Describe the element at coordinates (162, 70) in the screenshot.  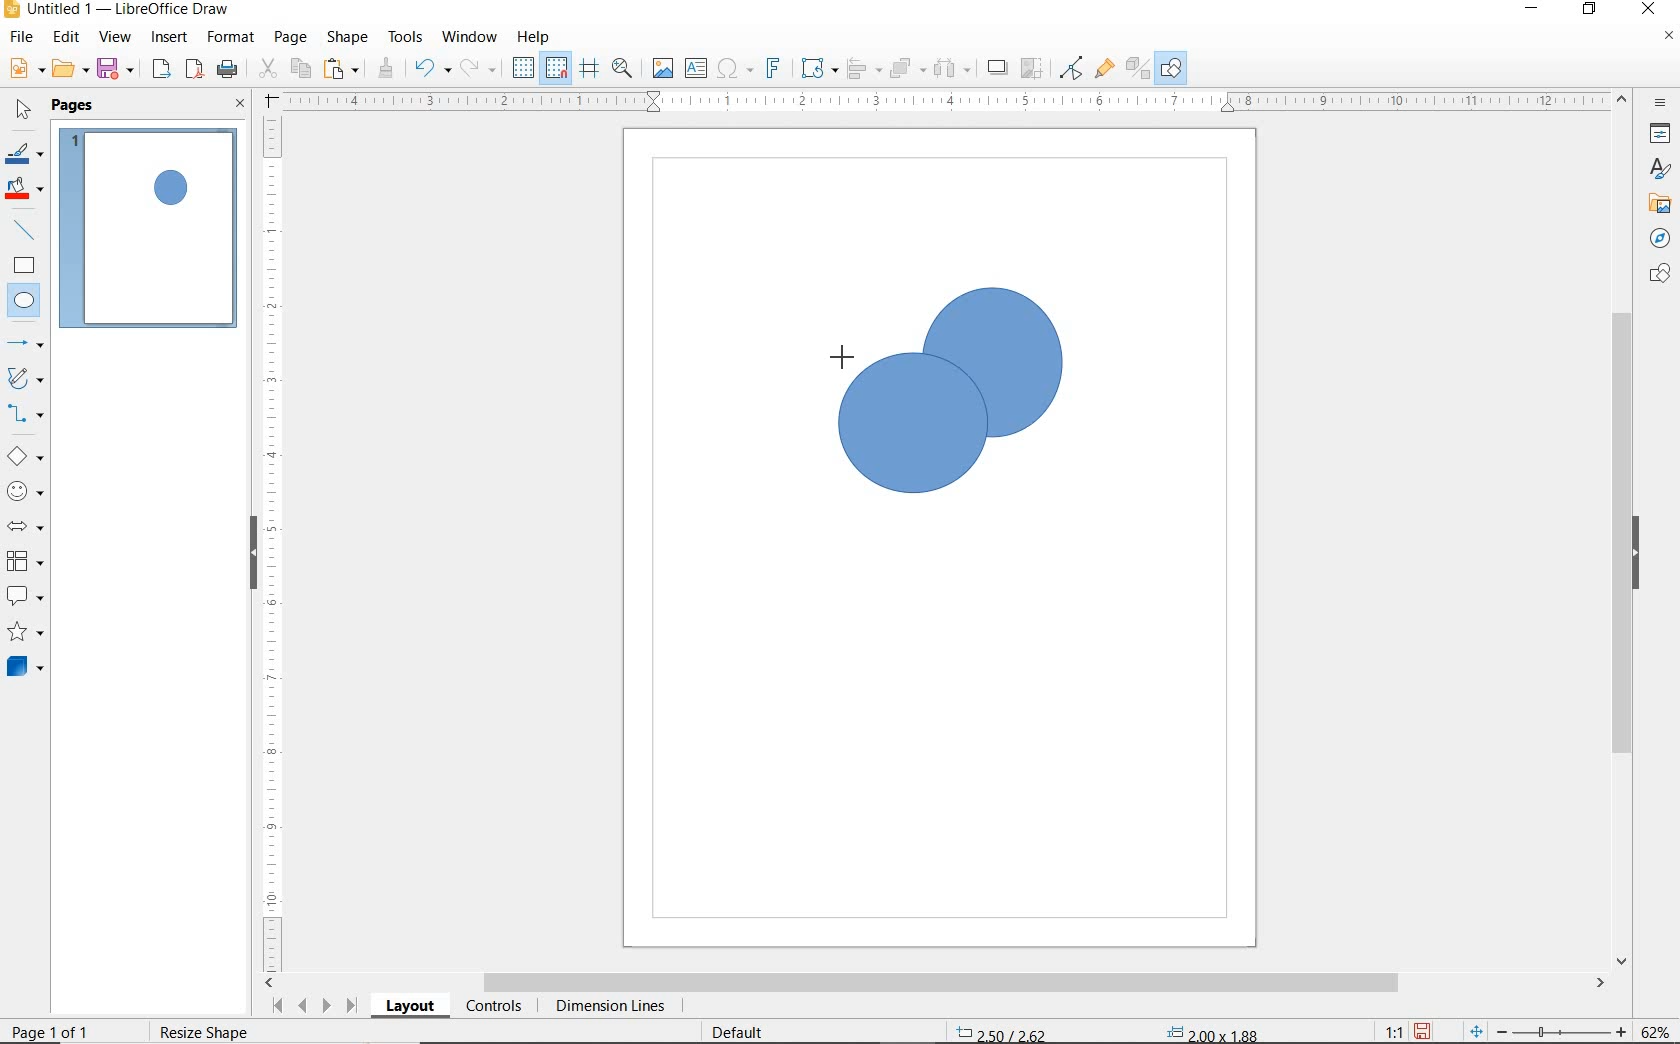
I see `EXPORT` at that location.